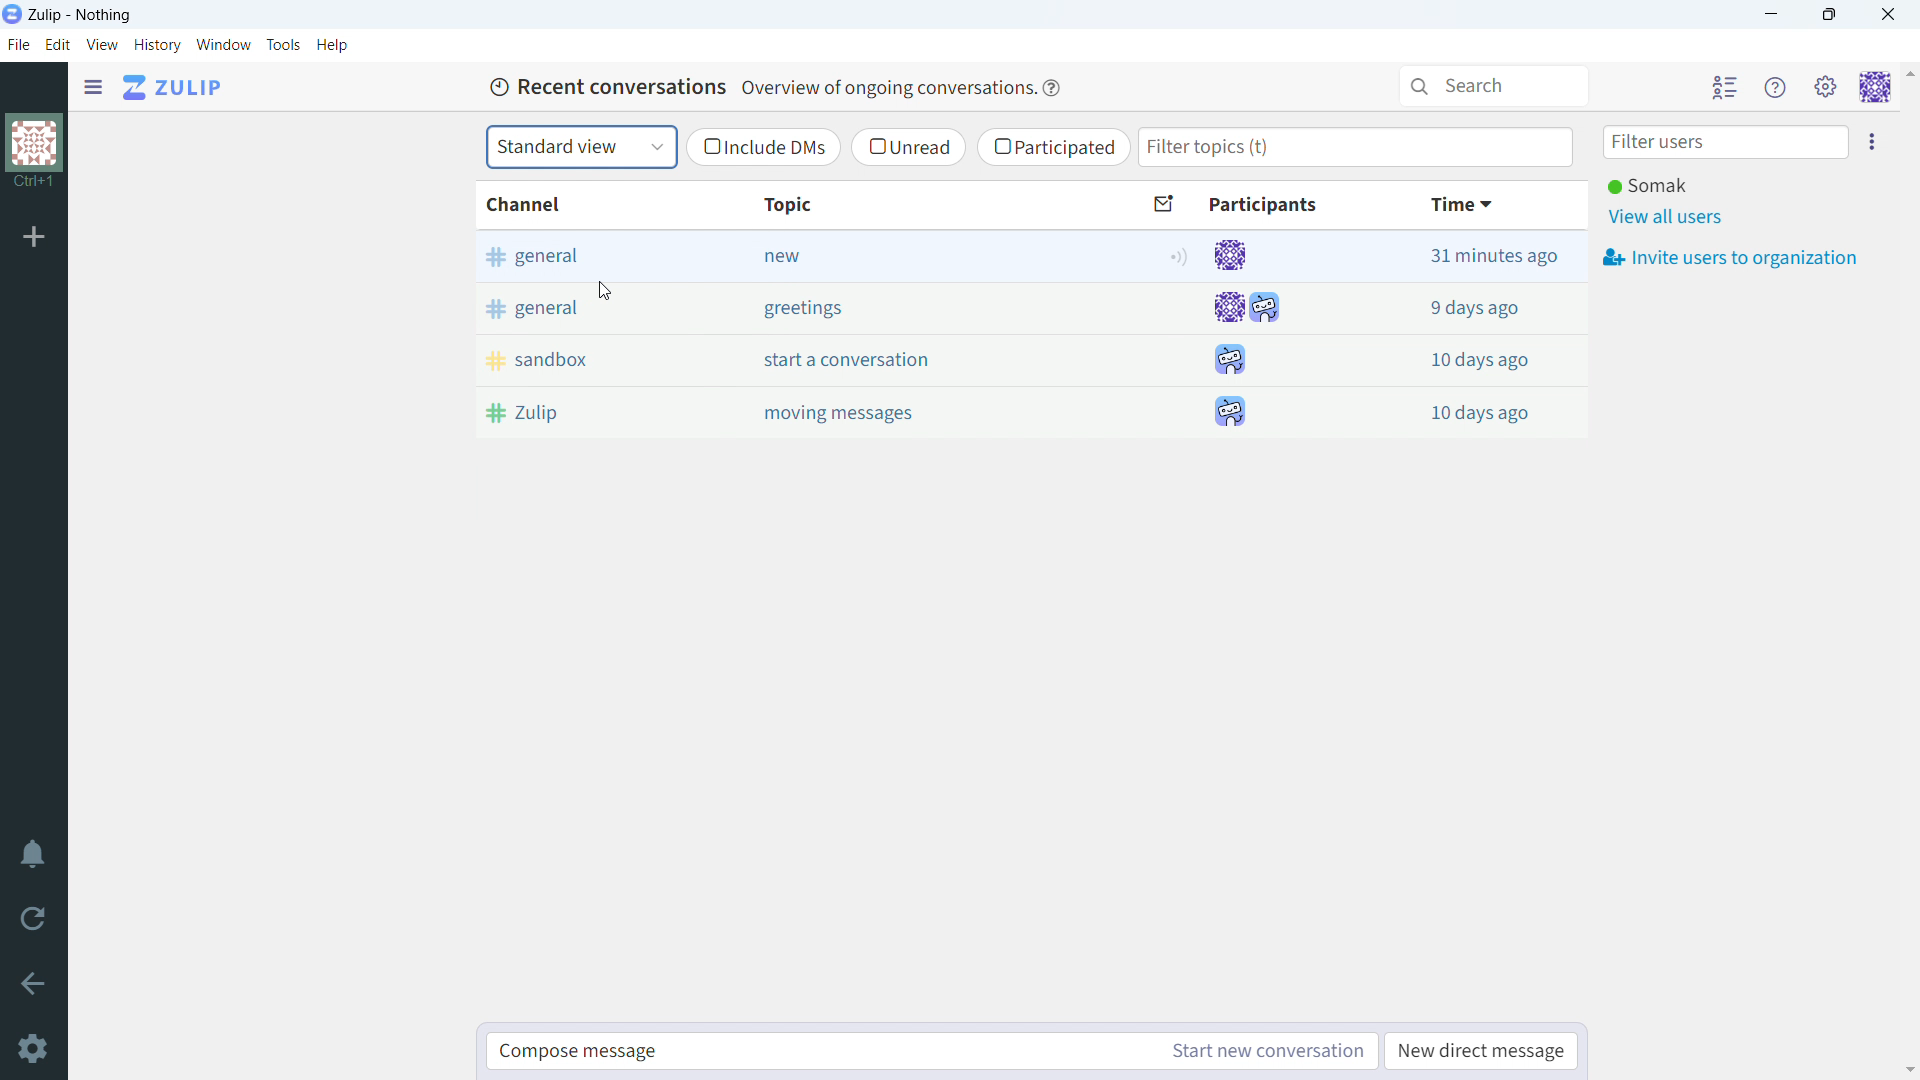 The width and height of the screenshot is (1920, 1080). What do you see at coordinates (1482, 413) in the screenshot?
I see `10 days ago` at bounding box center [1482, 413].